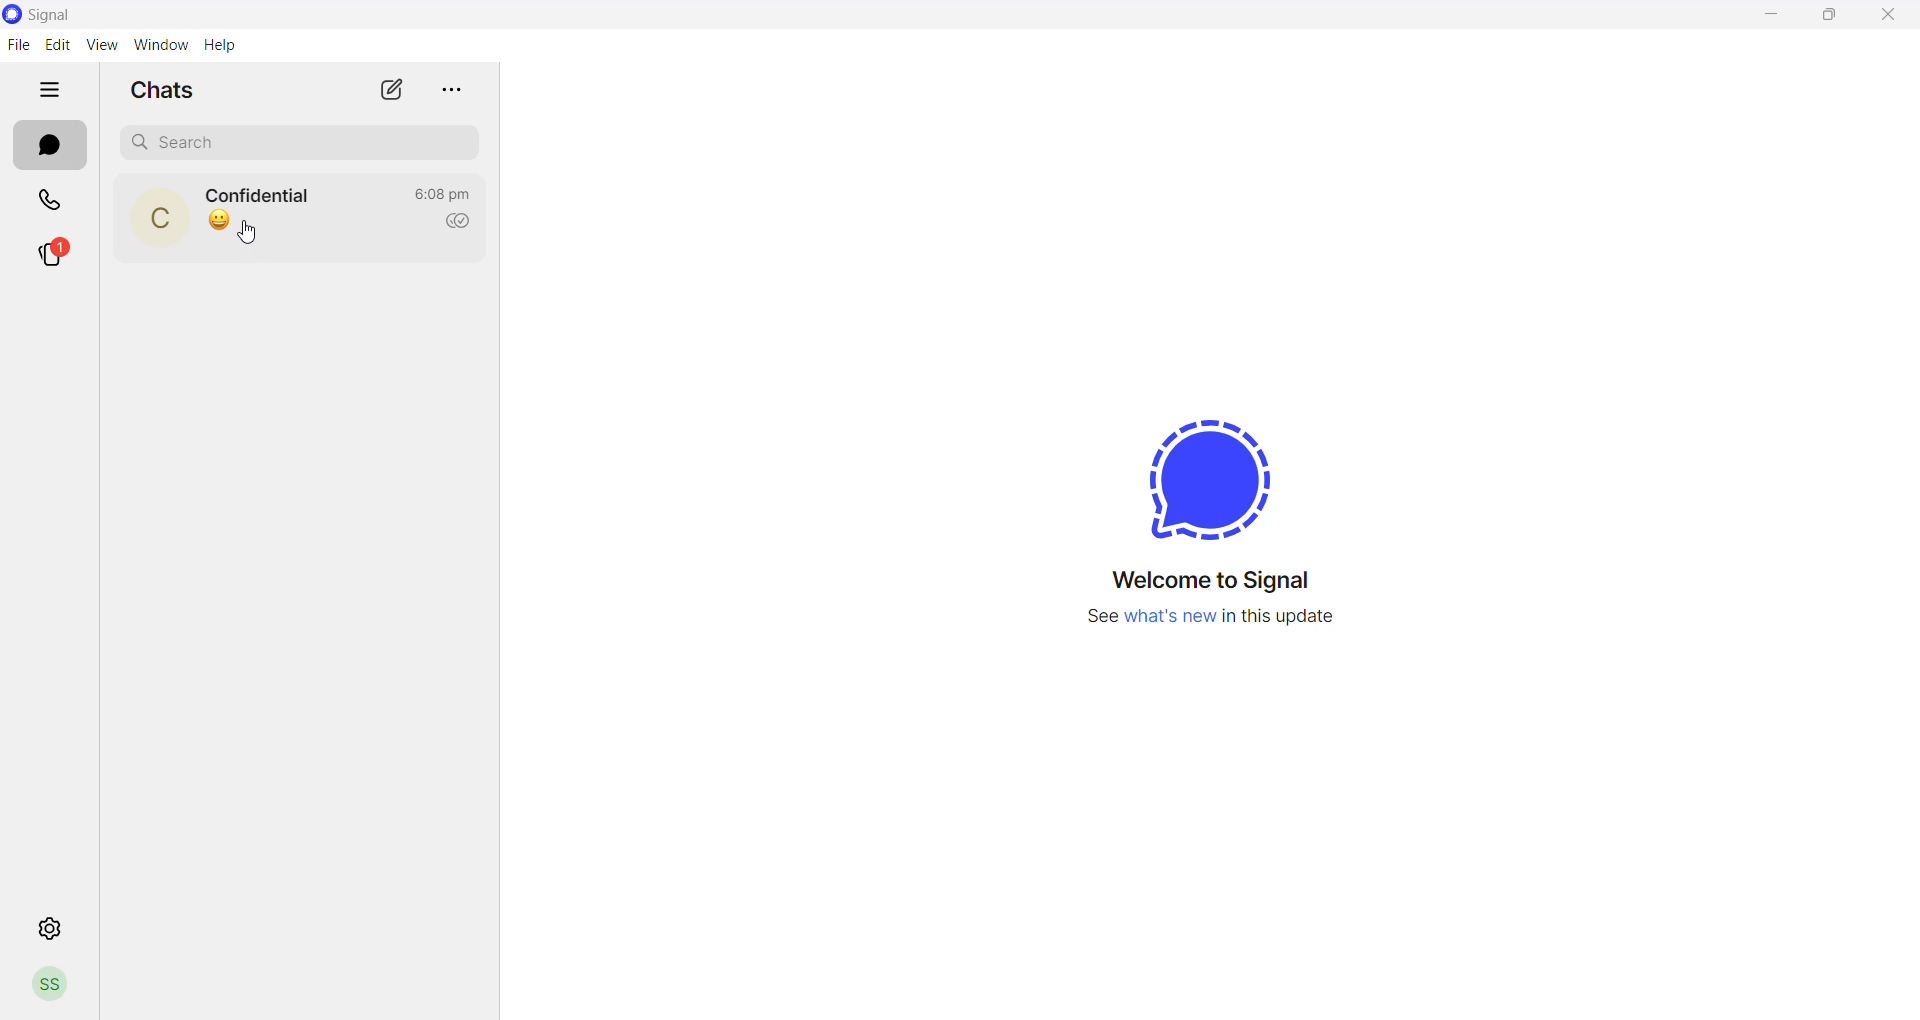 Image resolution: width=1920 pixels, height=1020 pixels. Describe the element at coordinates (1211, 631) in the screenshot. I see `information regarding new update` at that location.